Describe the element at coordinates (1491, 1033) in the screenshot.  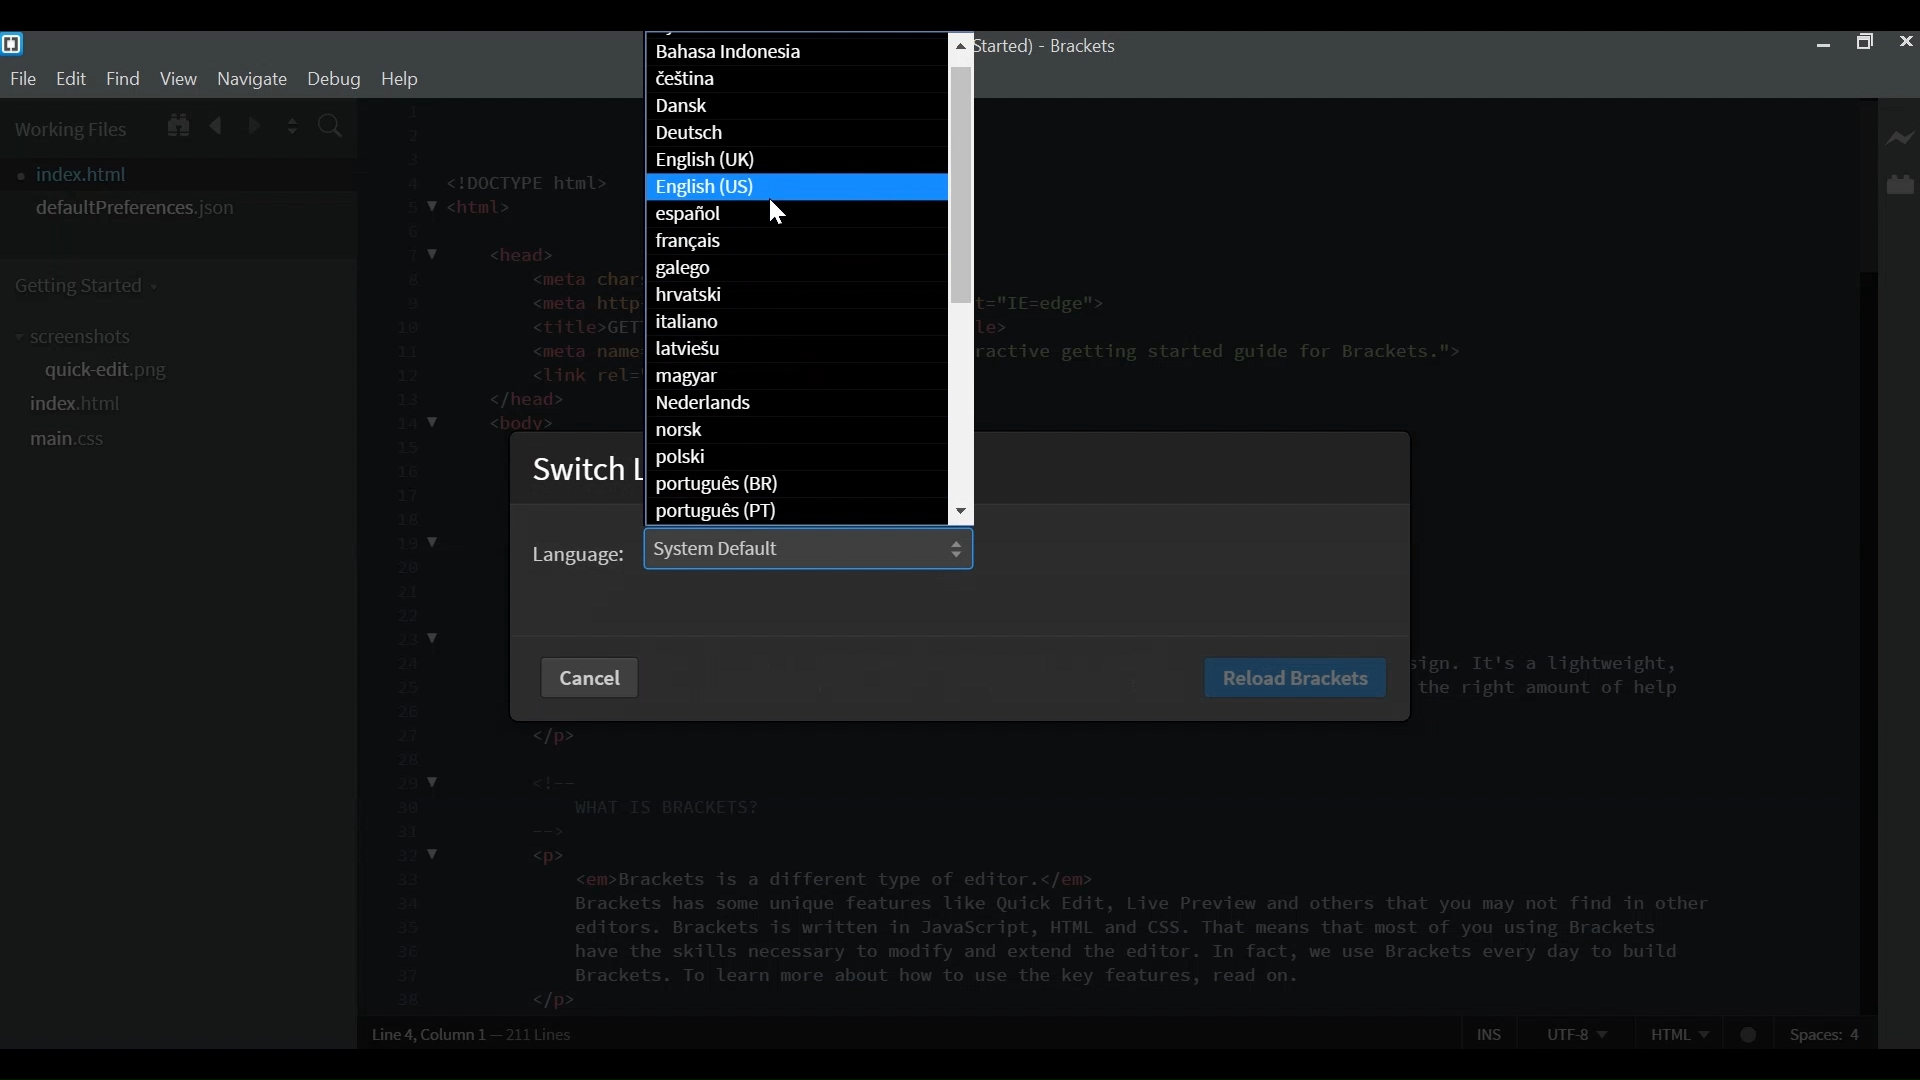
I see `Ins` at that location.